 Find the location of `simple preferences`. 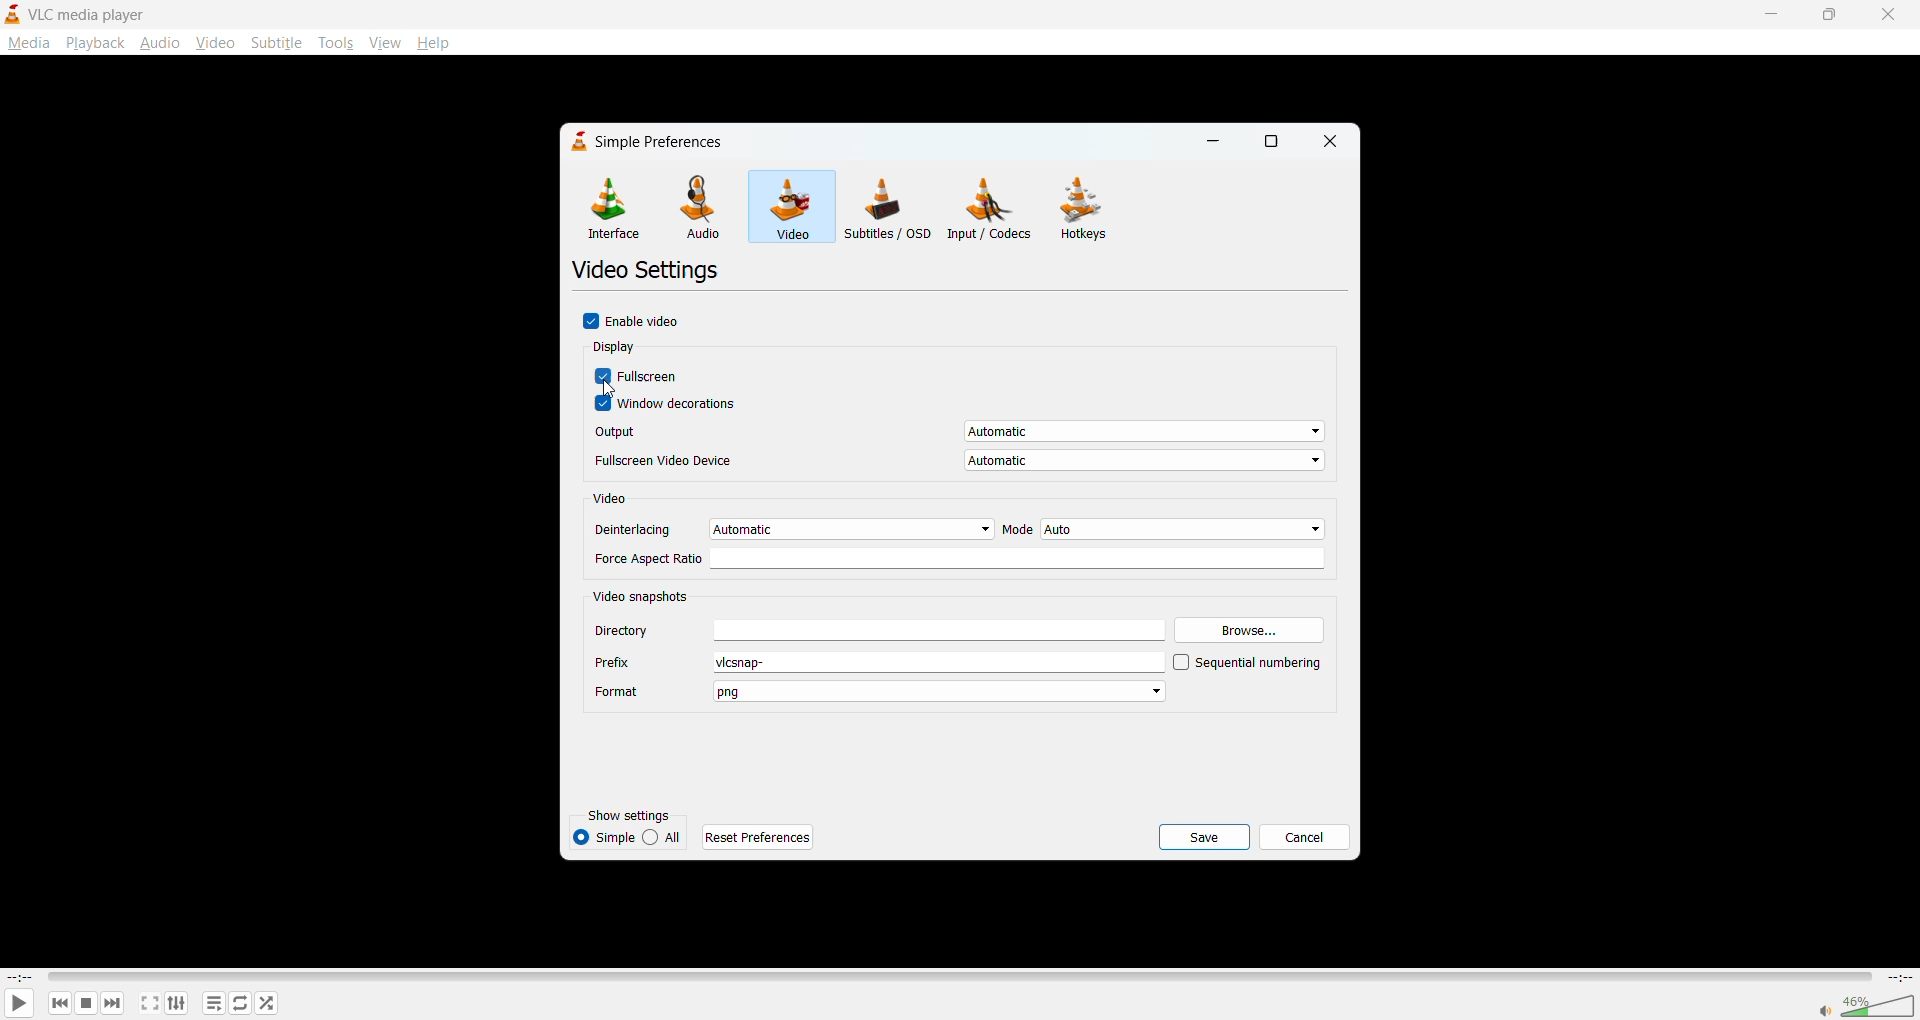

simple preferences is located at coordinates (644, 141).